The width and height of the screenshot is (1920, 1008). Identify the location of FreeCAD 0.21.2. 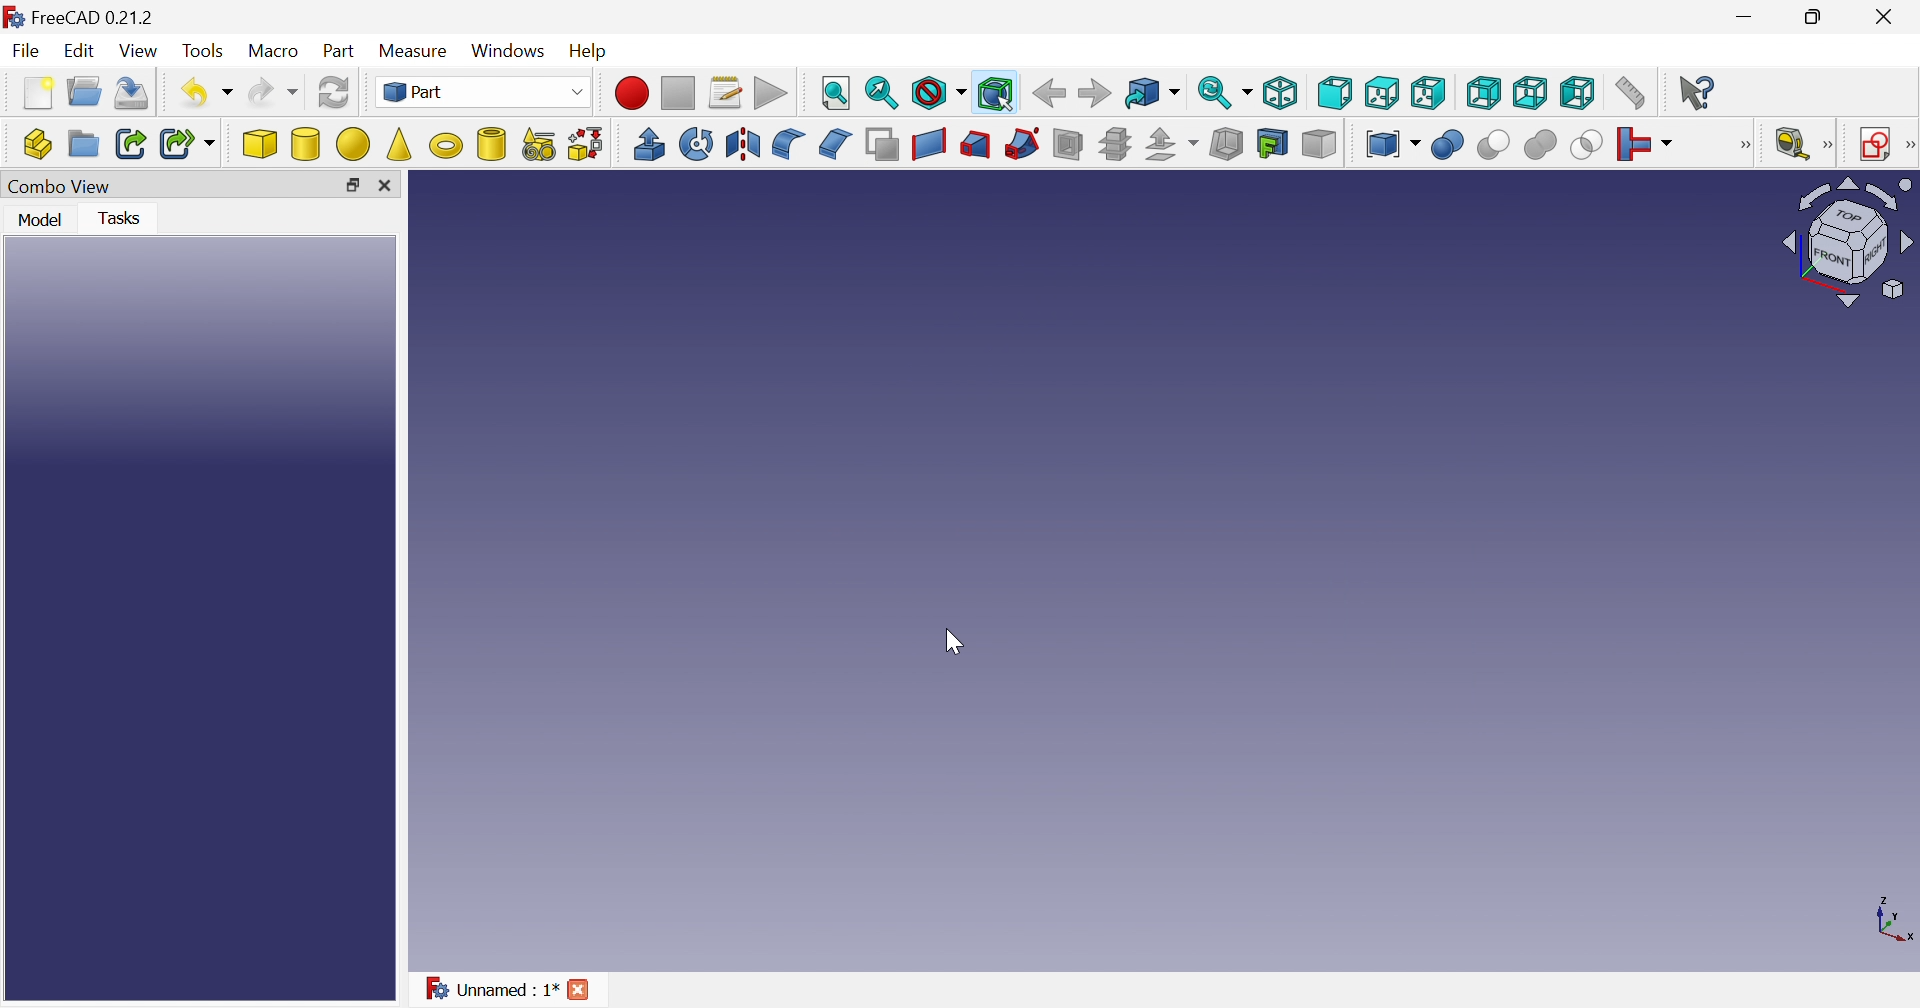
(97, 16).